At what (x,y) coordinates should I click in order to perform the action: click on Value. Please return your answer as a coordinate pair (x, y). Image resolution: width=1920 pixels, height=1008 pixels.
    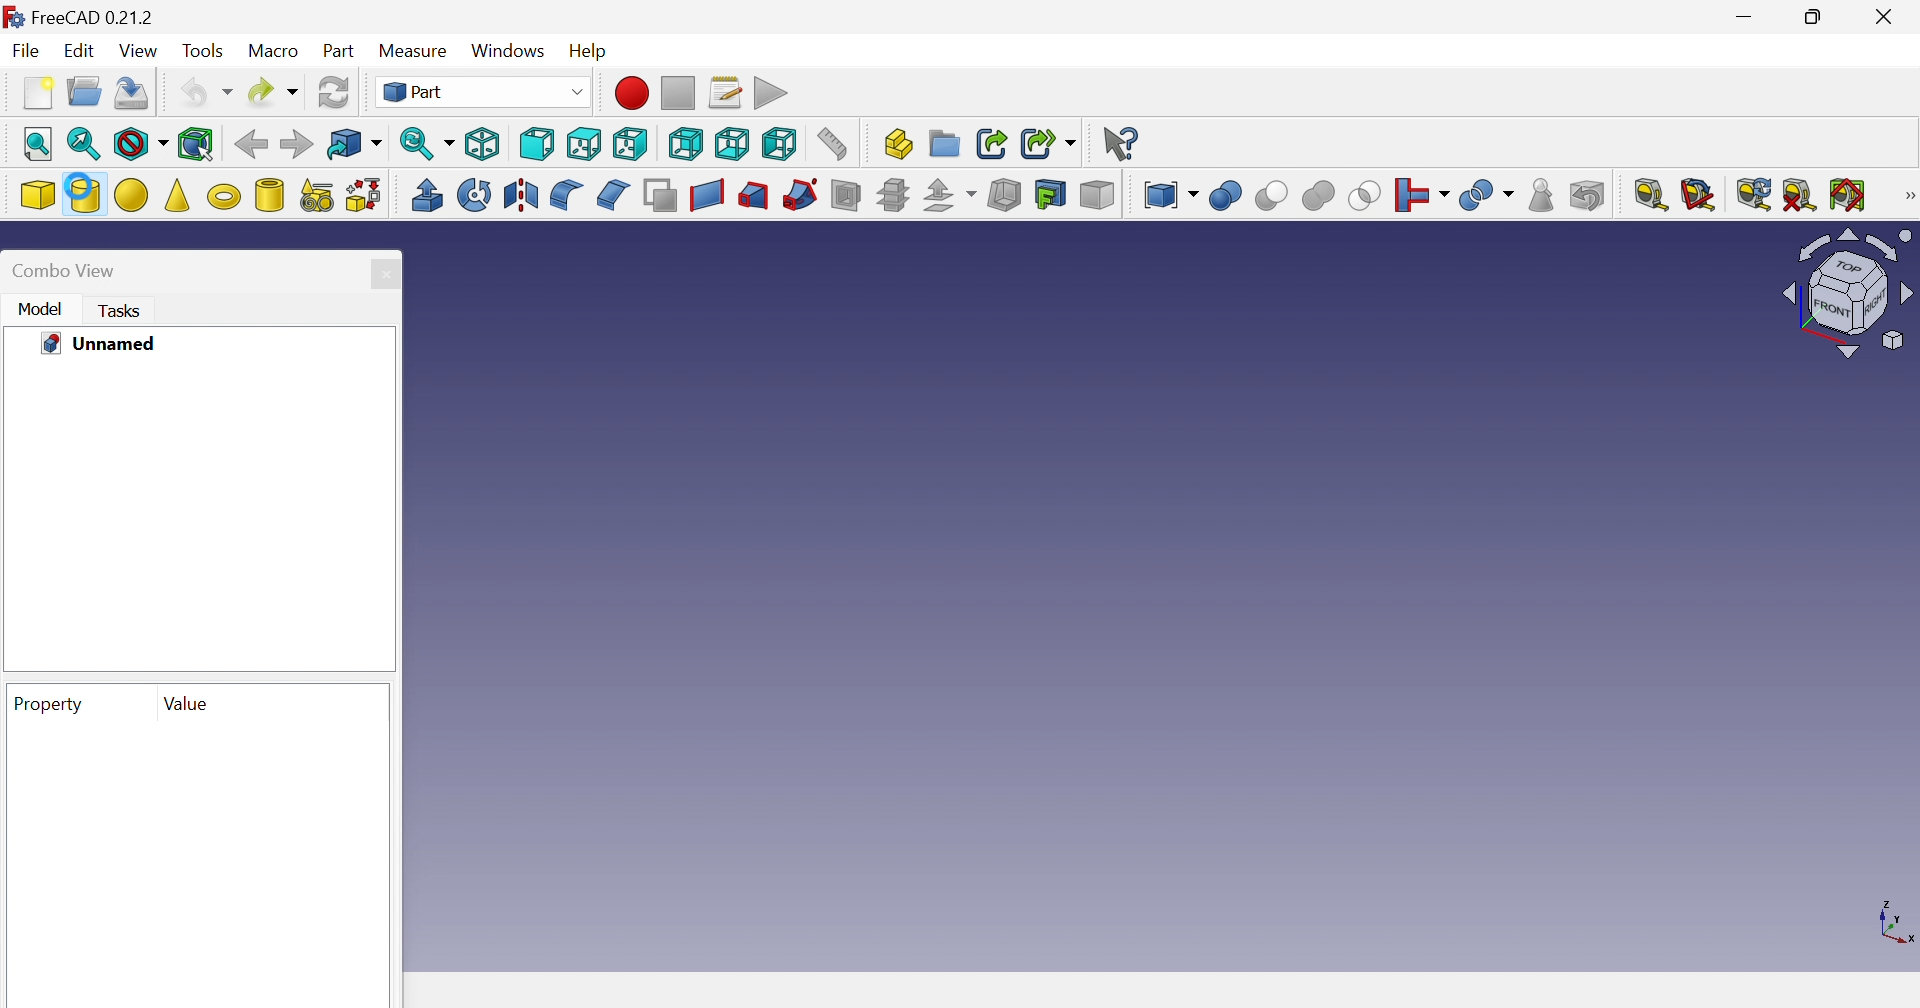
    Looking at the image, I should click on (181, 703).